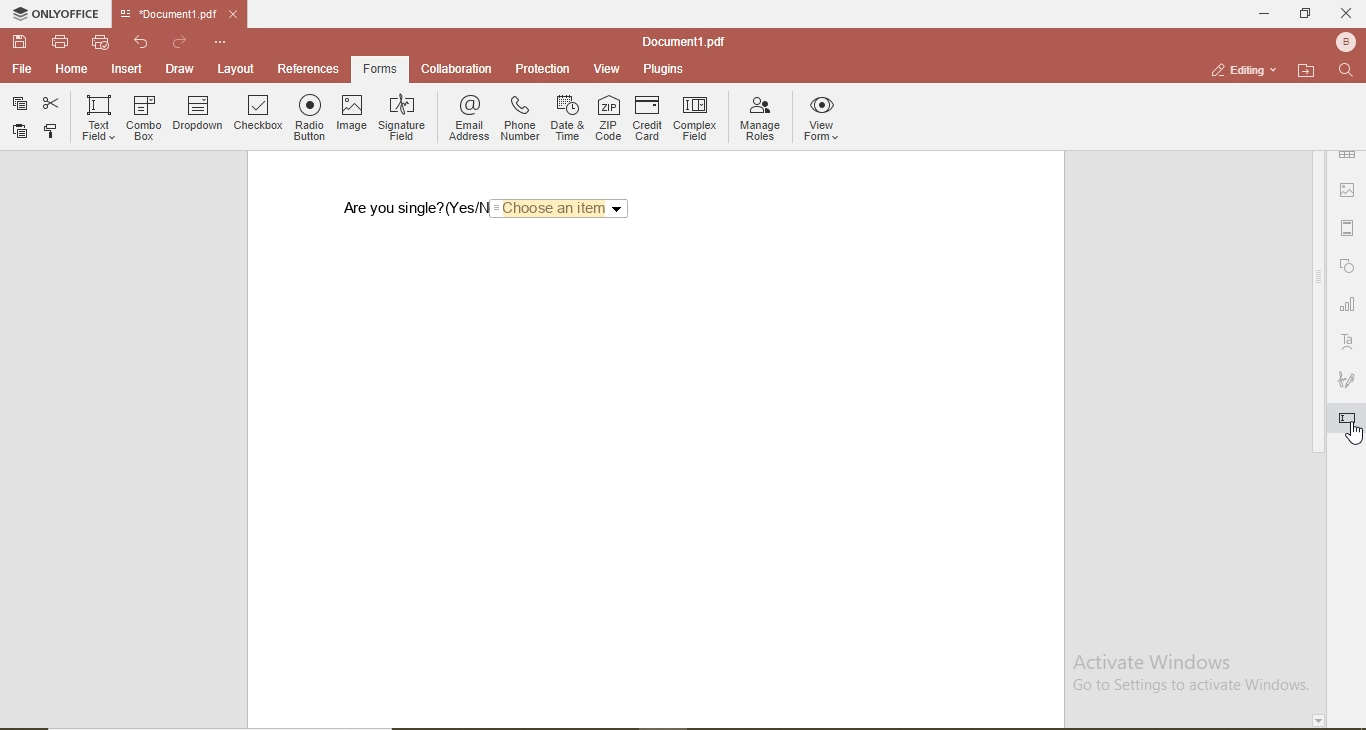 The width and height of the screenshot is (1366, 730). Describe the element at coordinates (681, 41) in the screenshot. I see `document` at that location.